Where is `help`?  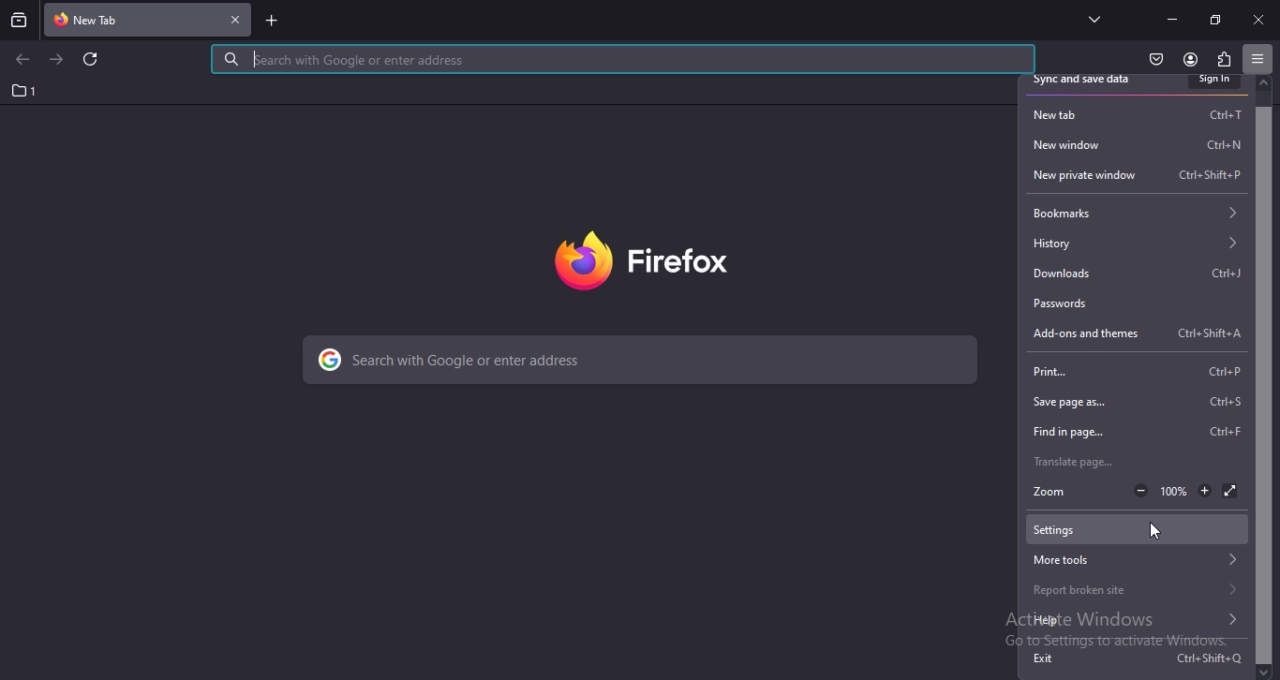 help is located at coordinates (1140, 623).